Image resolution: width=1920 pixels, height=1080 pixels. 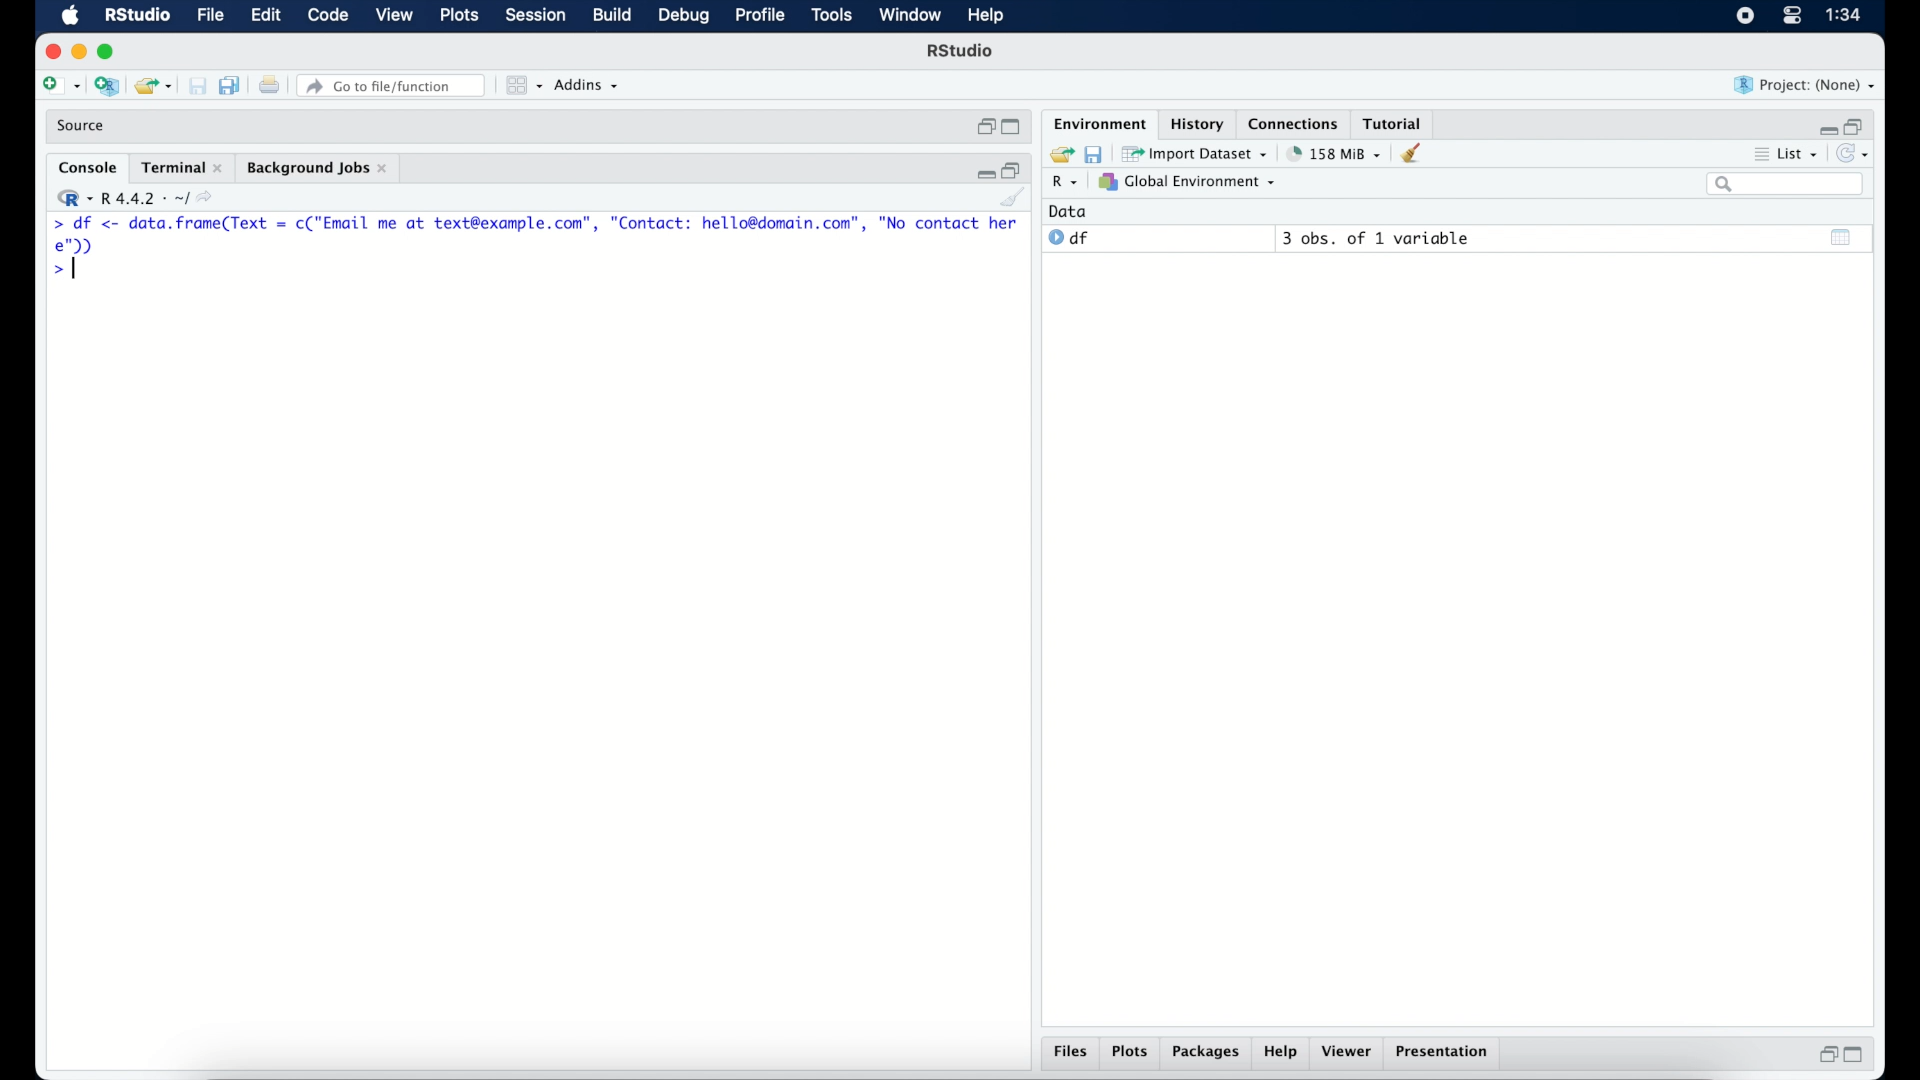 What do you see at coordinates (1010, 127) in the screenshot?
I see `maximize` at bounding box center [1010, 127].